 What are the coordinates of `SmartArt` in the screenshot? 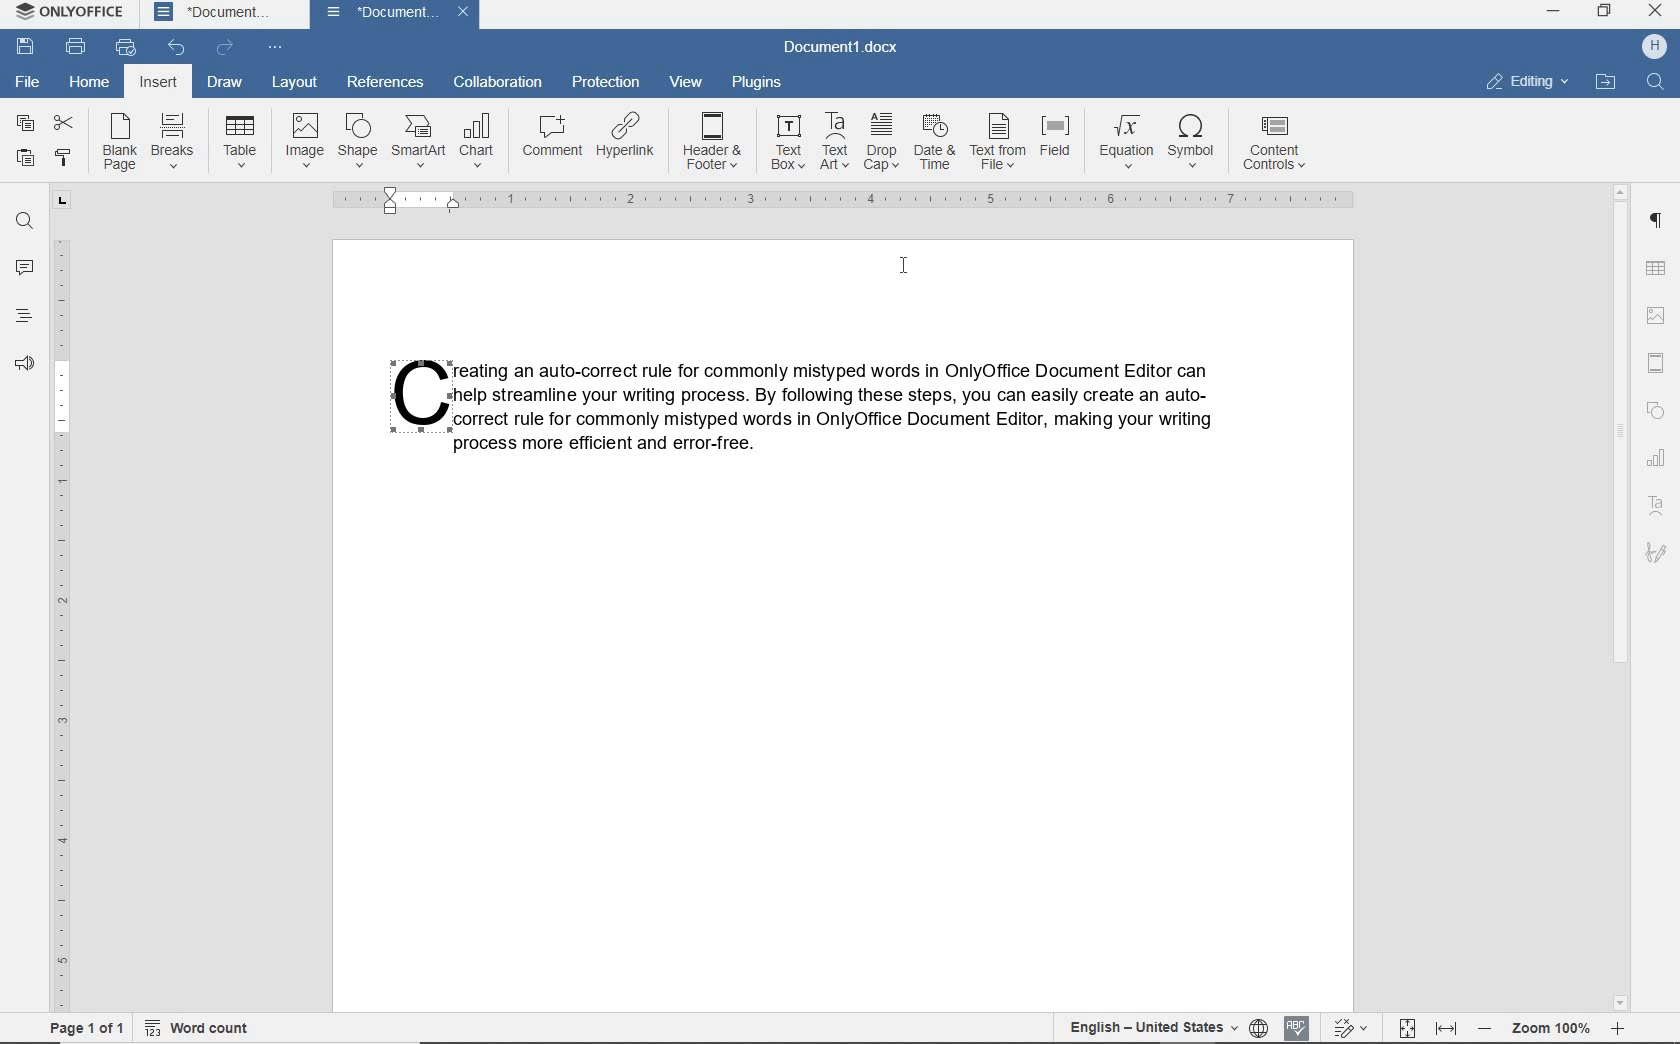 It's located at (419, 140).